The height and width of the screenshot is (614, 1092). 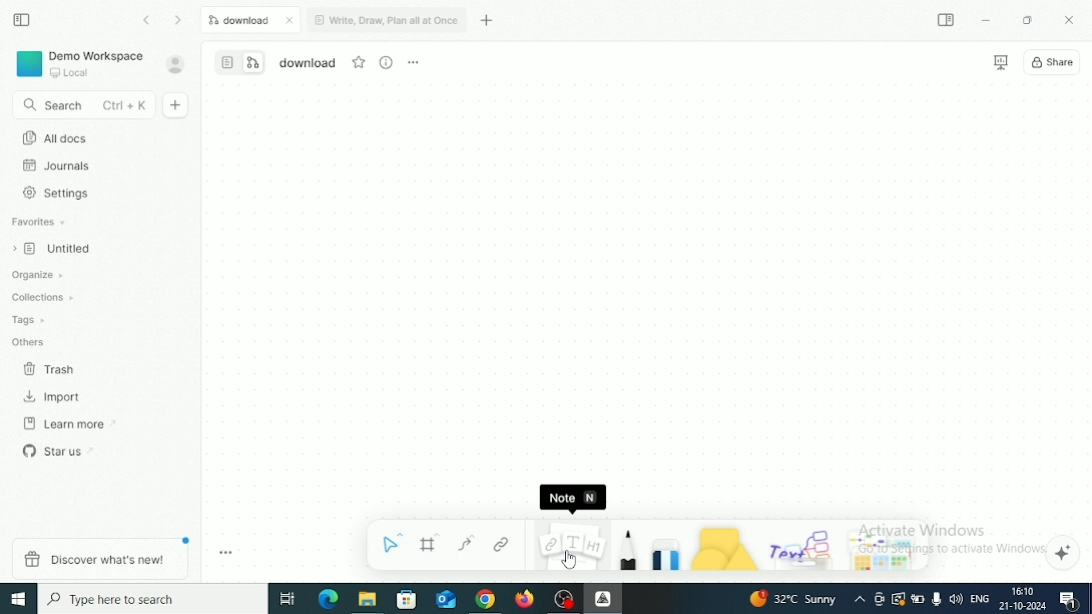 I want to click on Go back, so click(x=148, y=19).